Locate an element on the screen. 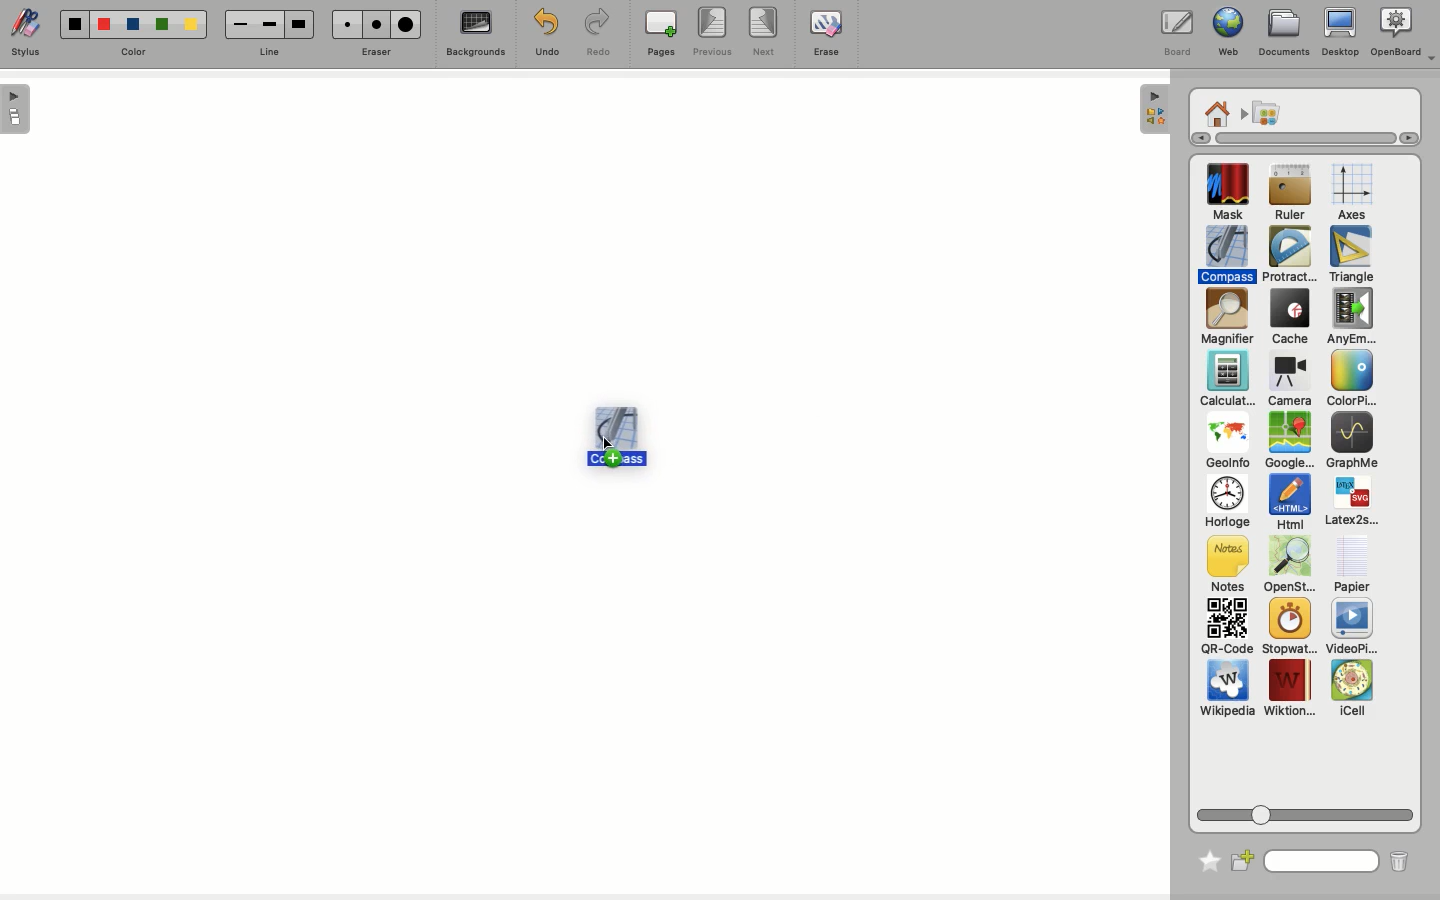  Stopwatch is located at coordinates (1288, 628).